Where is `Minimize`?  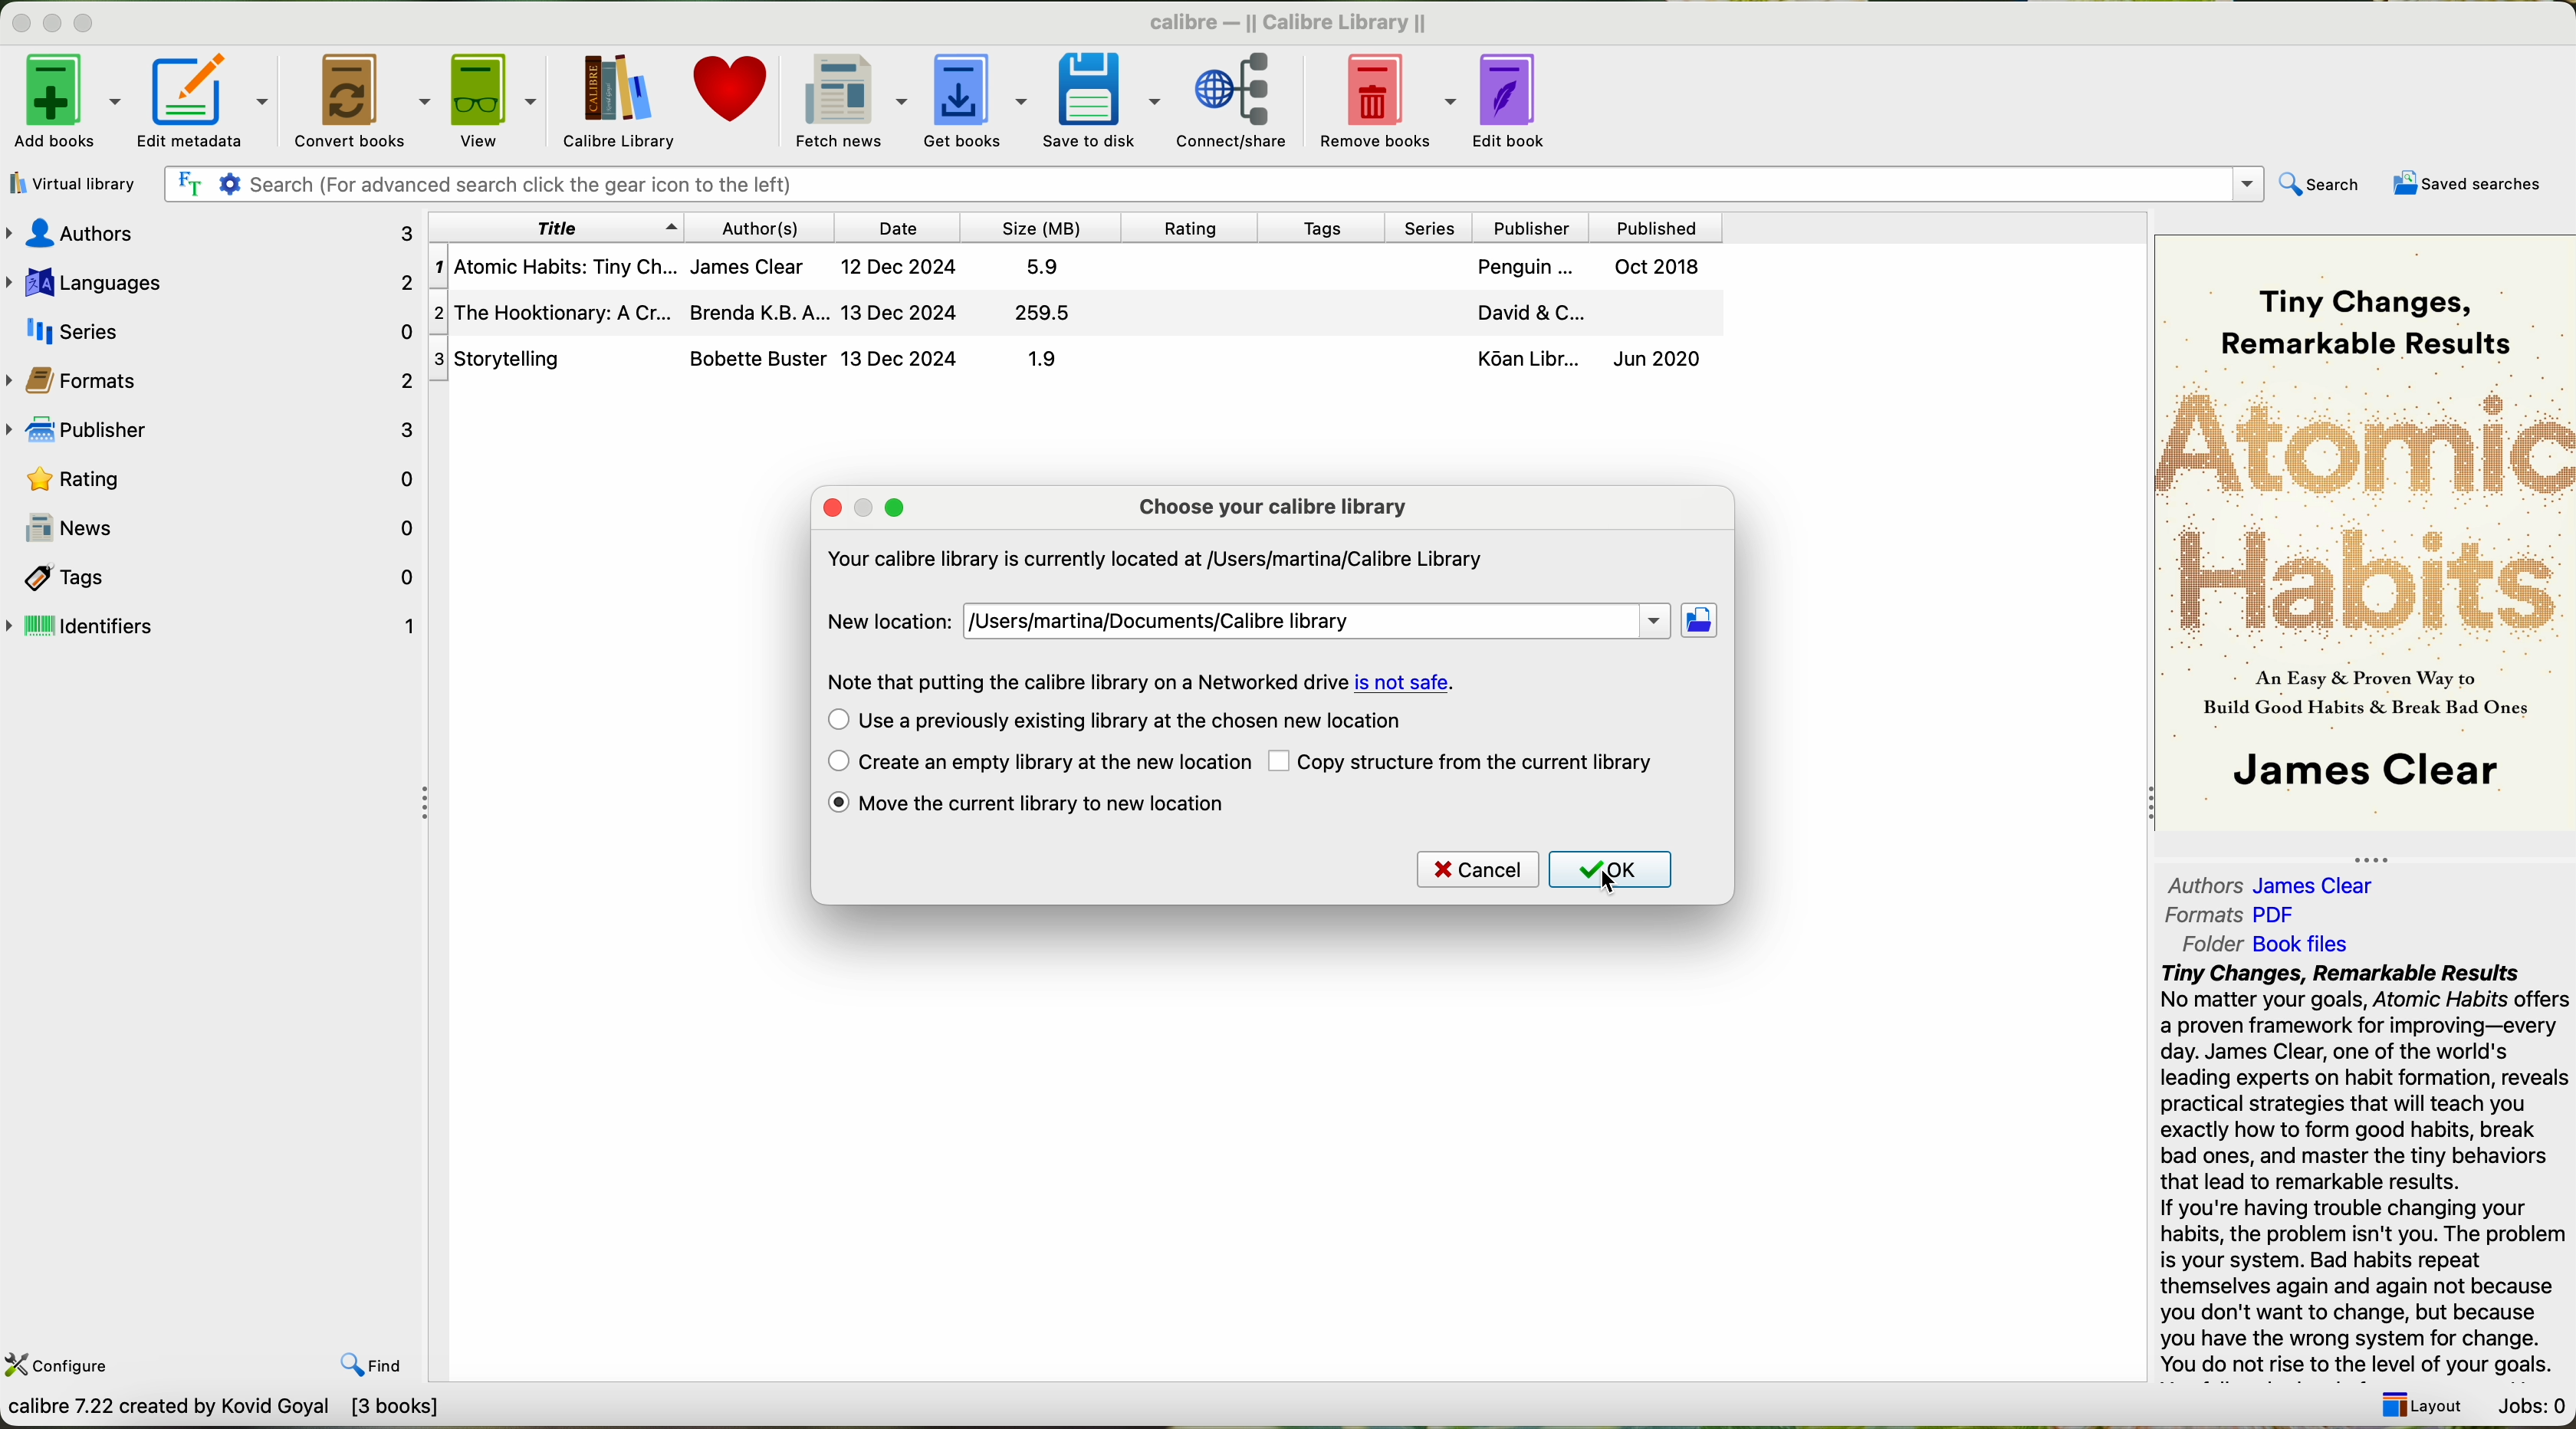 Minimize is located at coordinates (55, 25).